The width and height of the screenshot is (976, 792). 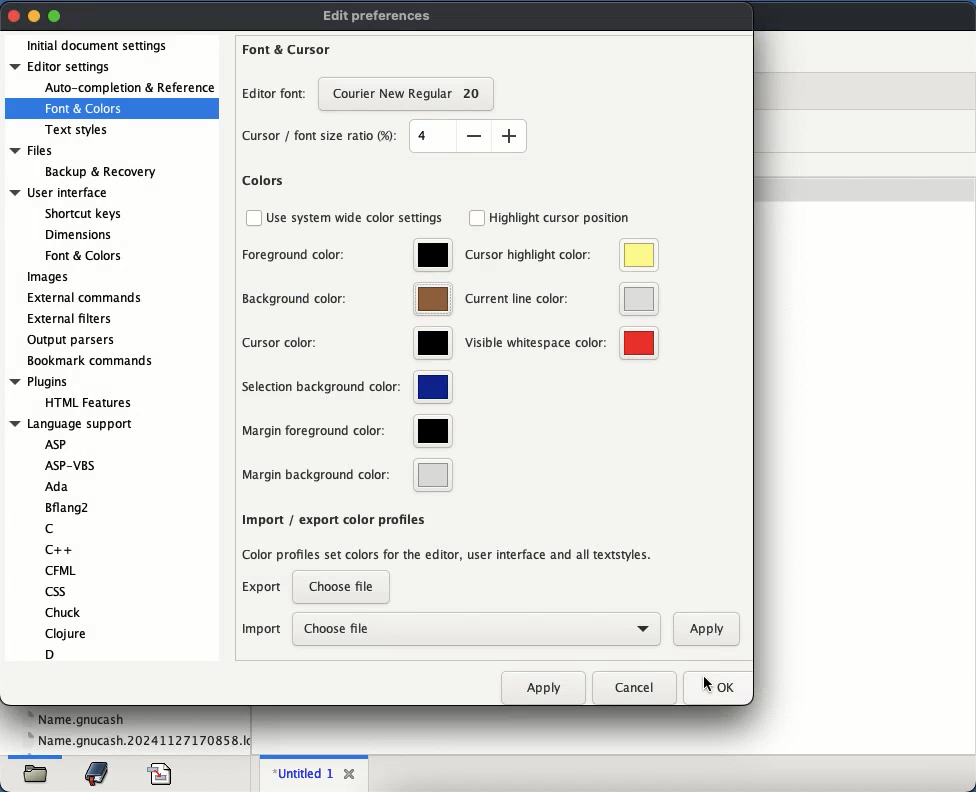 I want to click on ok, so click(x=720, y=687).